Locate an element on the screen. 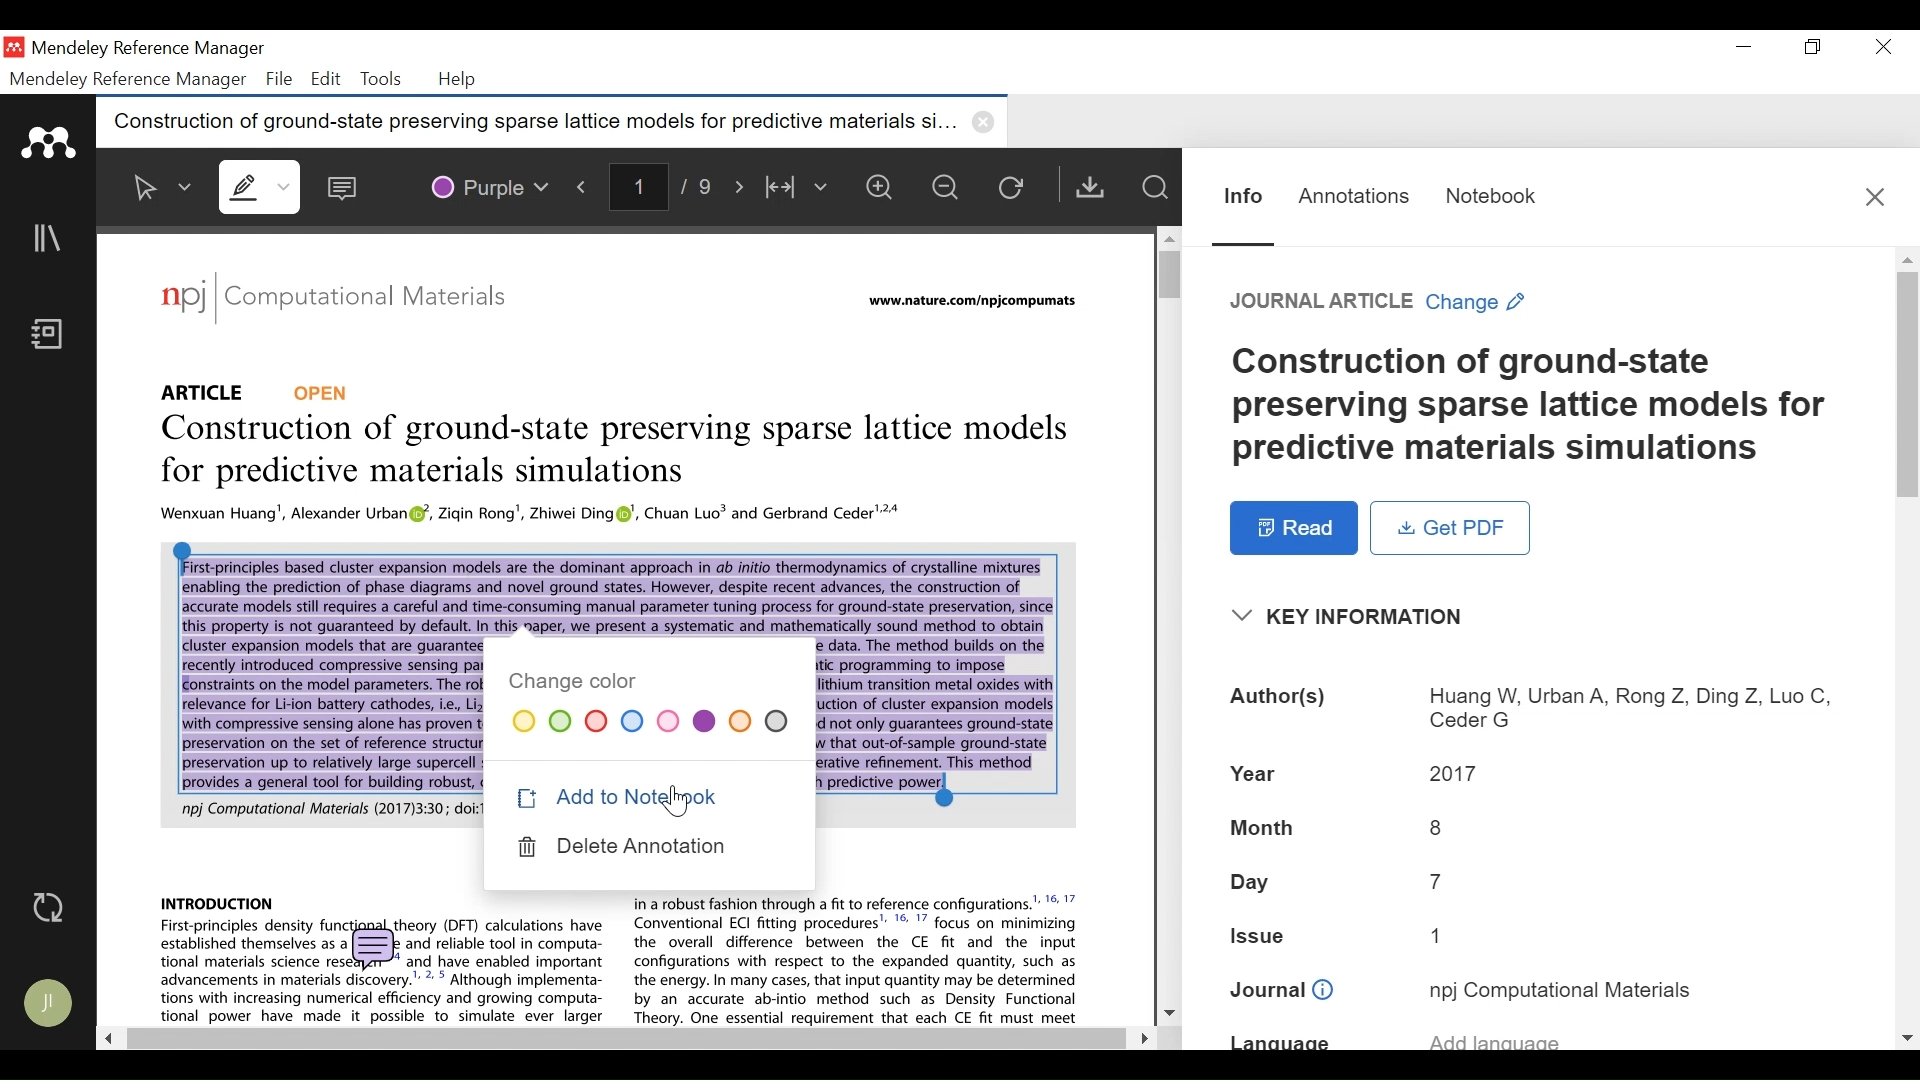  Fit to Width is located at coordinates (800, 185).